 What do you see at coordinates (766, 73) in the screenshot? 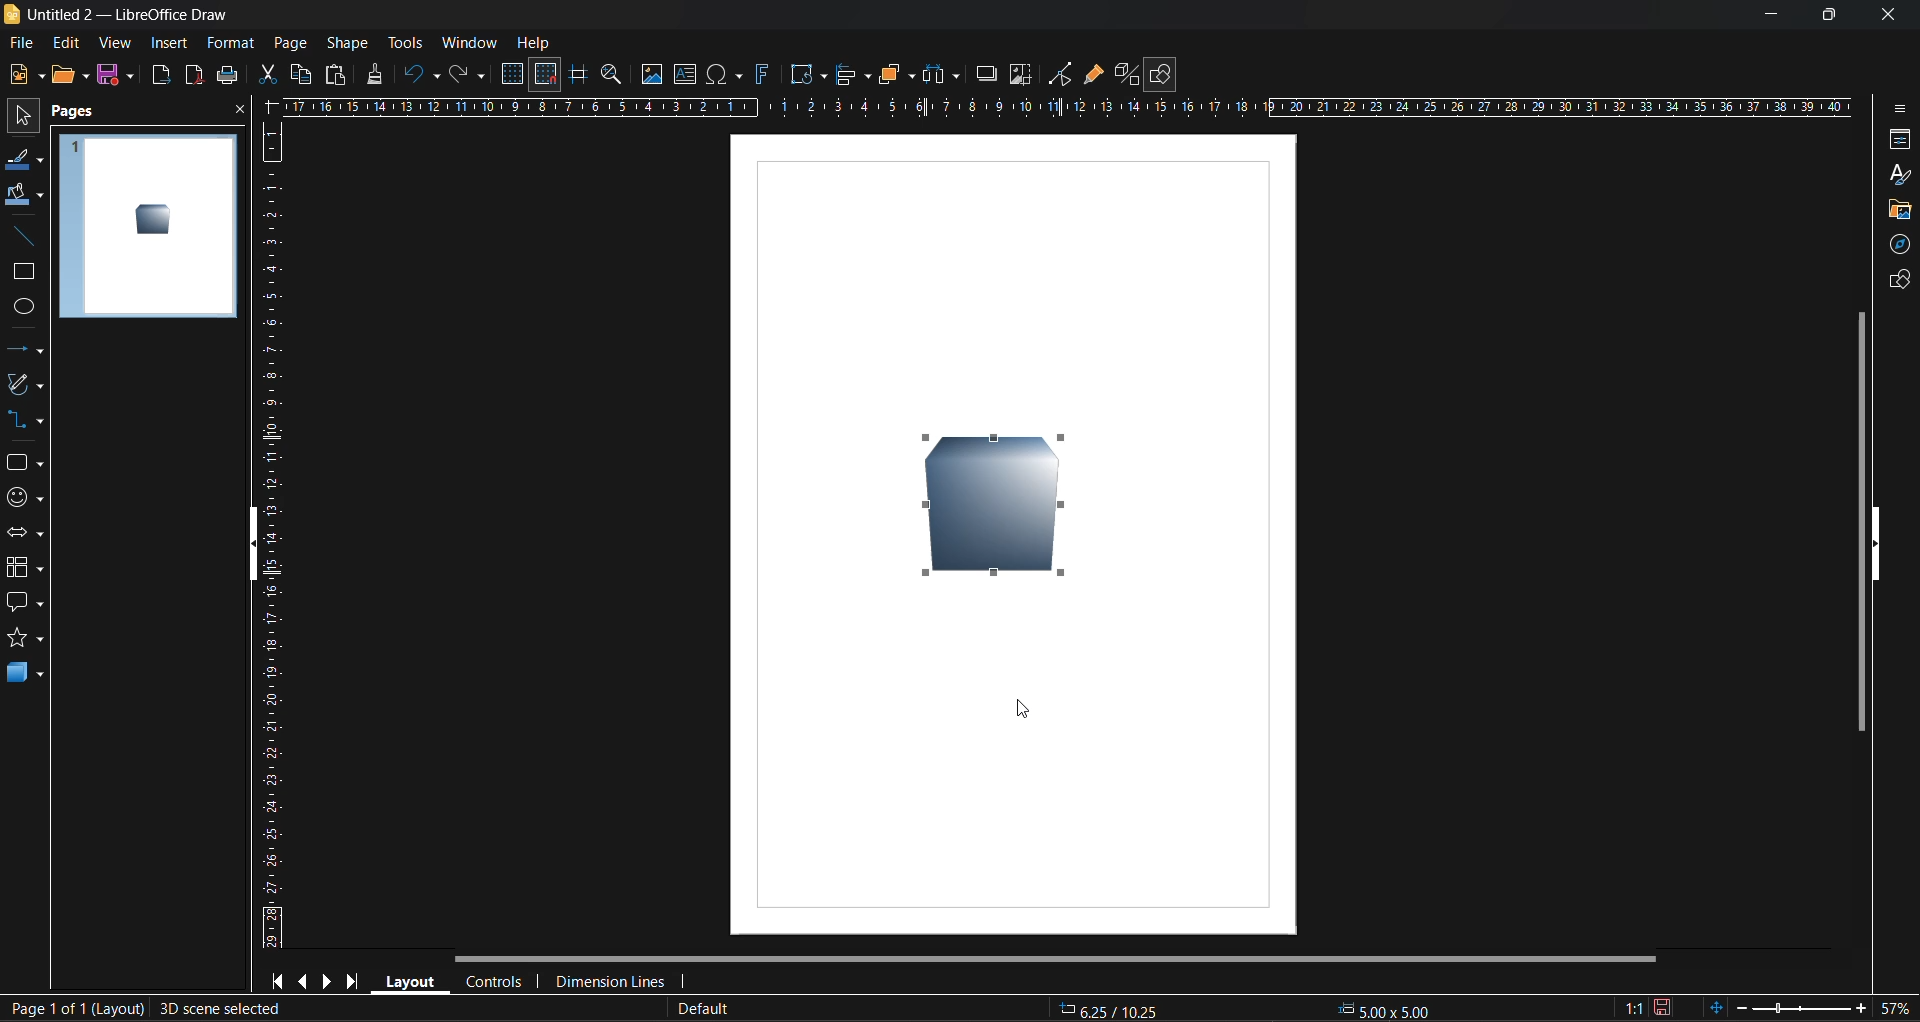
I see `fontwork` at bounding box center [766, 73].